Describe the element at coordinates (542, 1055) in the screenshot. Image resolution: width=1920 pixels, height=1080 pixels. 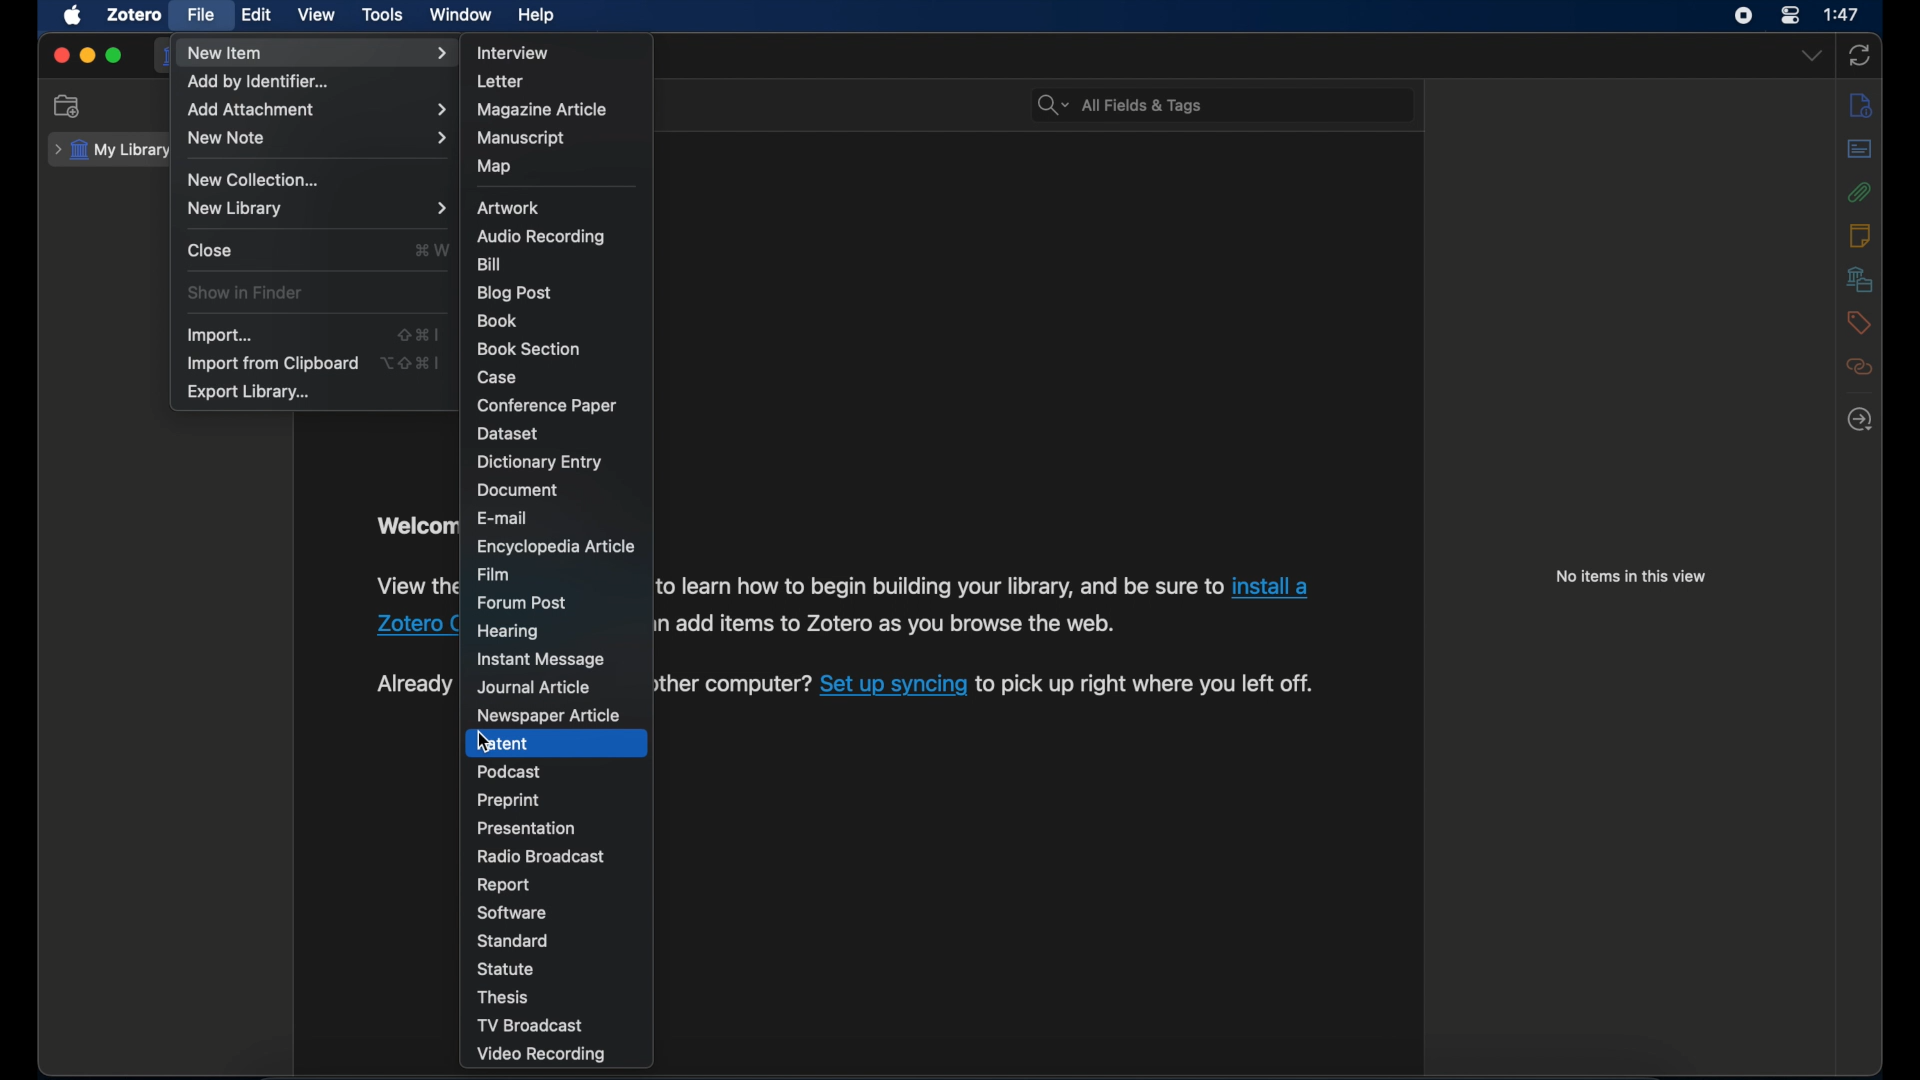
I see `video recording` at that location.